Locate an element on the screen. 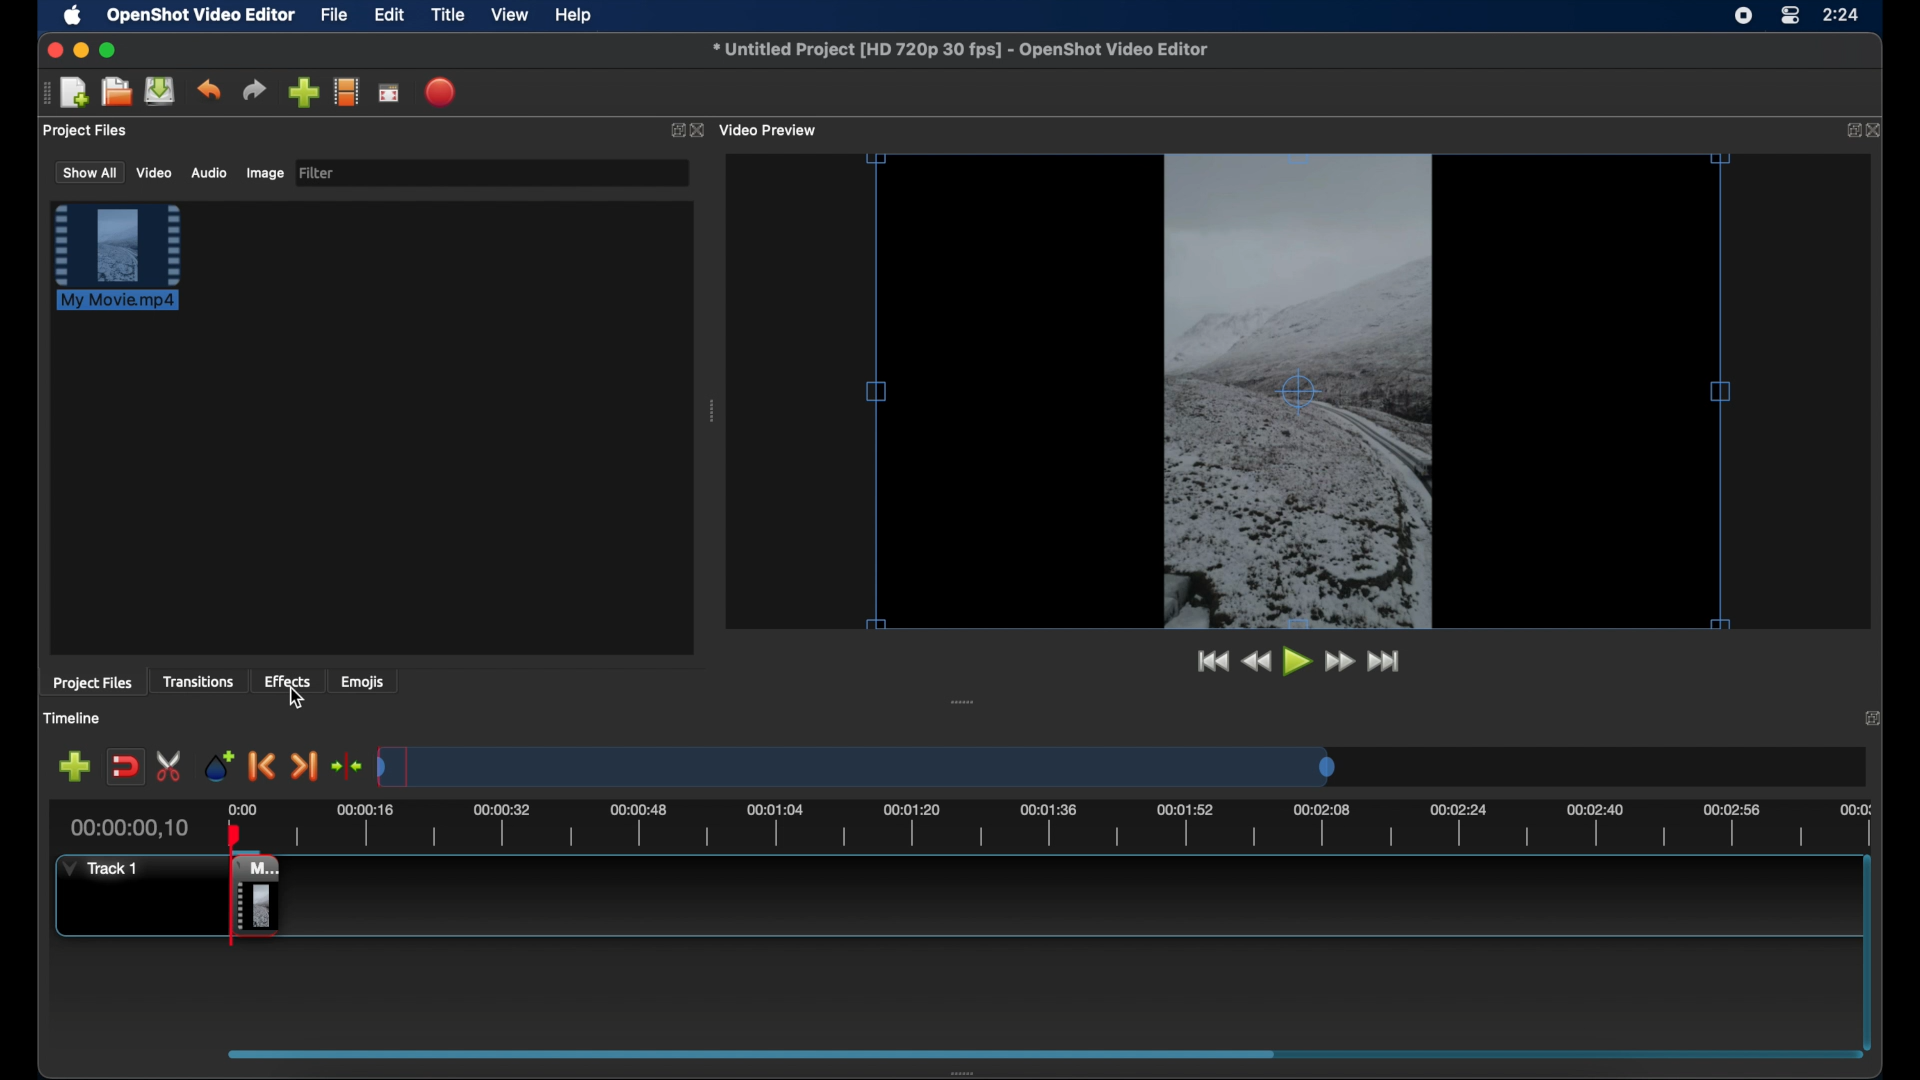 The image size is (1920, 1080). fast for is located at coordinates (1339, 662).